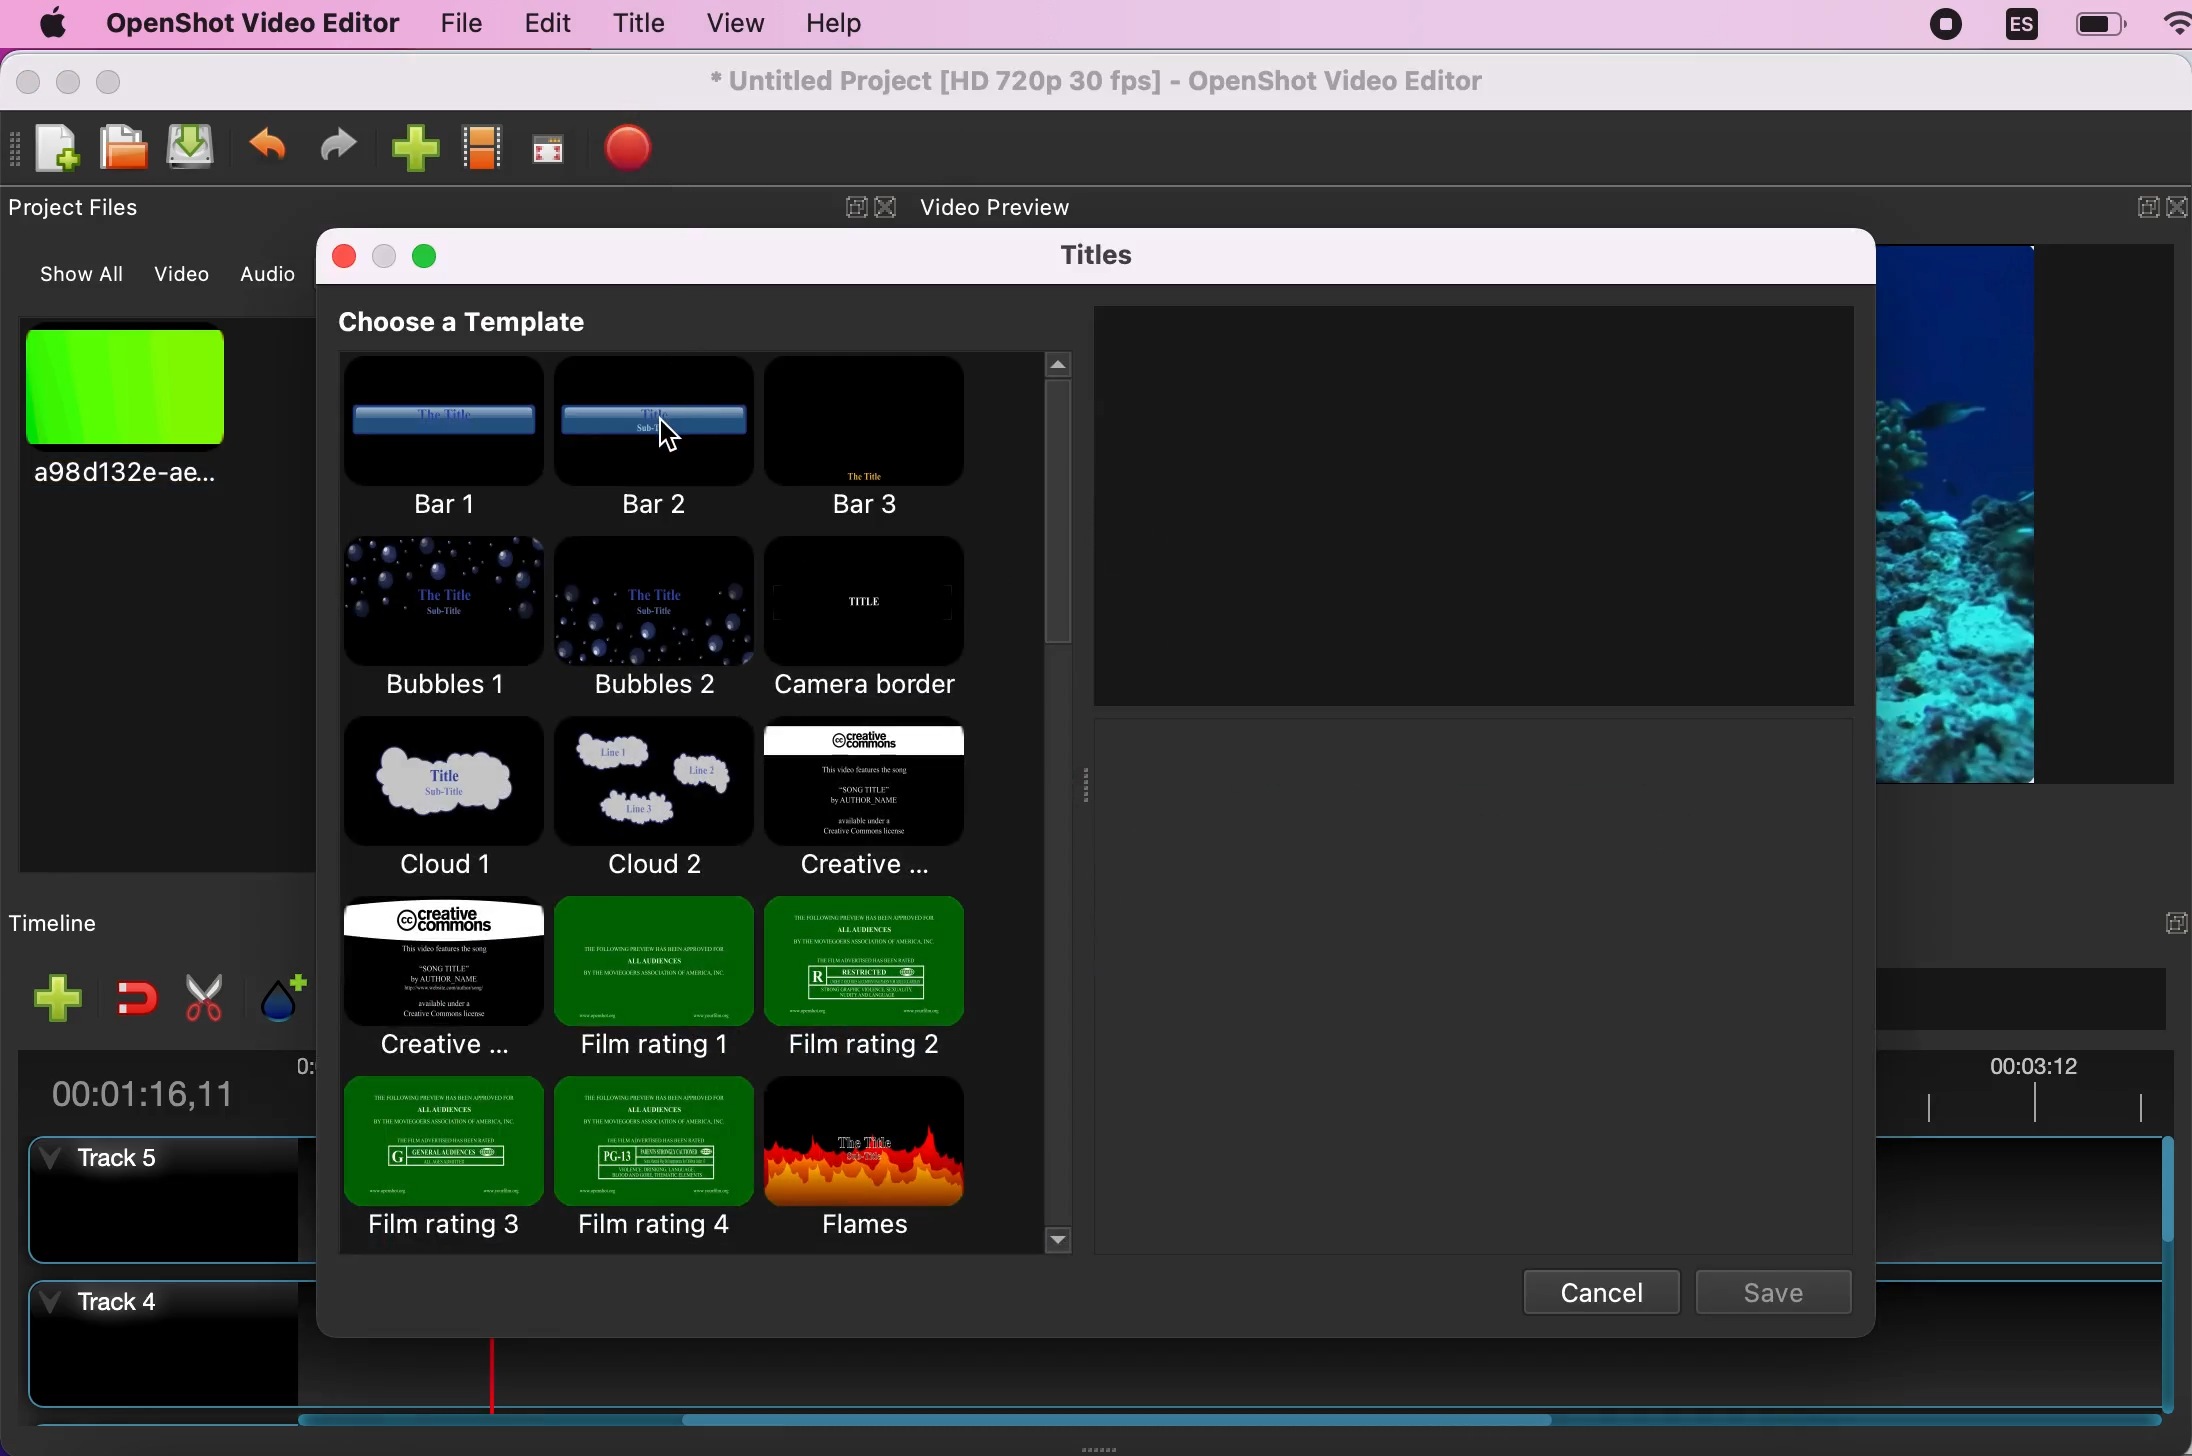  I want to click on close, so click(27, 79).